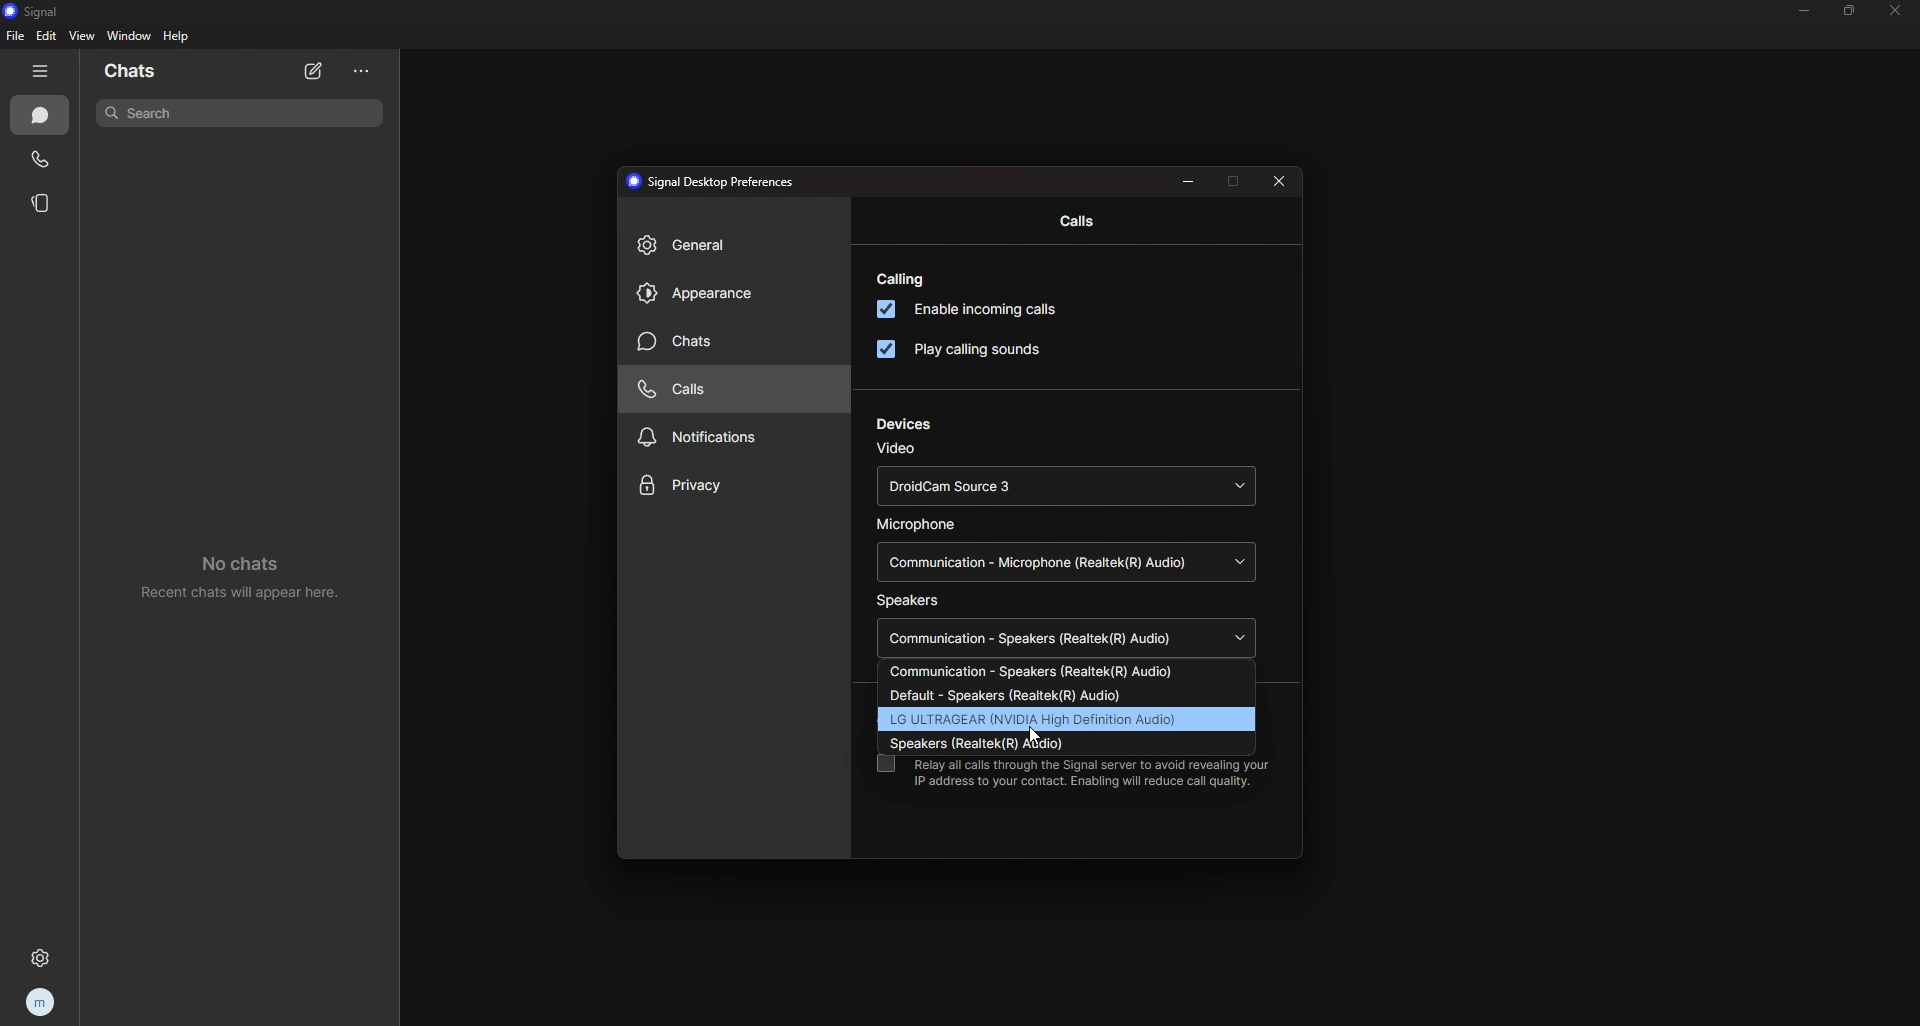  I want to click on chats, so click(41, 115).